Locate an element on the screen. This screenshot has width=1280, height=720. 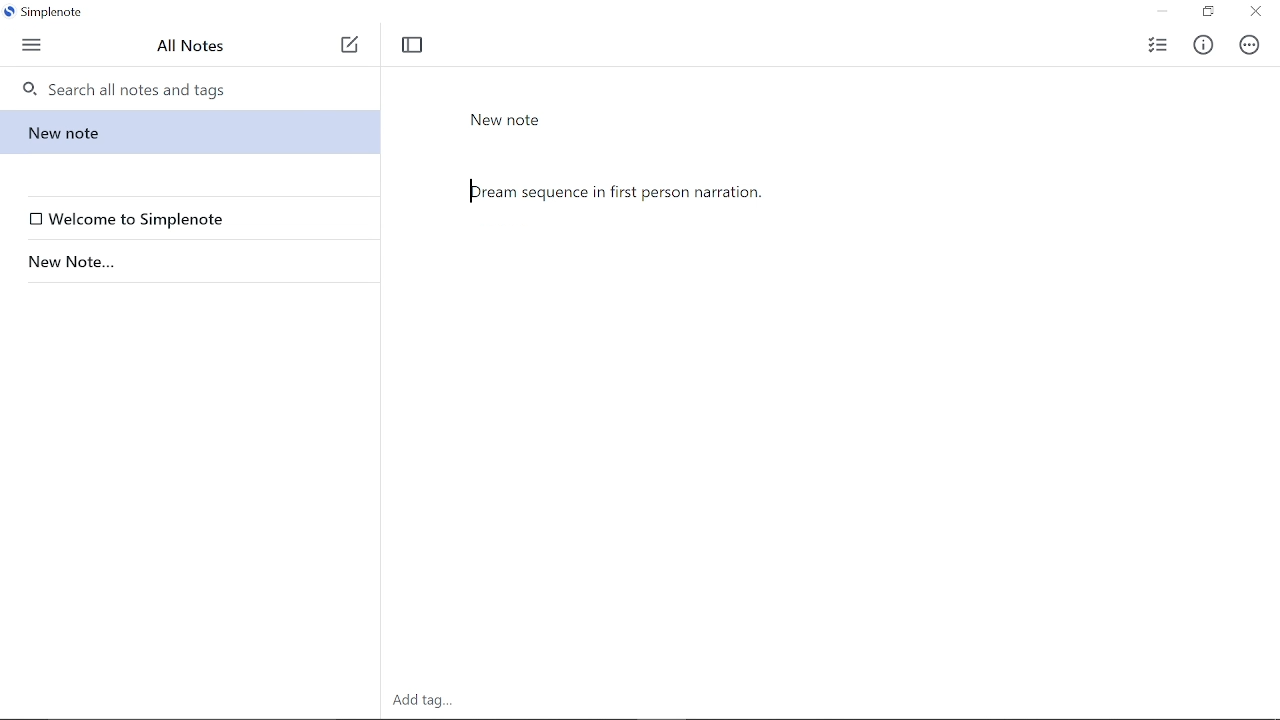
Add tag... is located at coordinates (425, 698).